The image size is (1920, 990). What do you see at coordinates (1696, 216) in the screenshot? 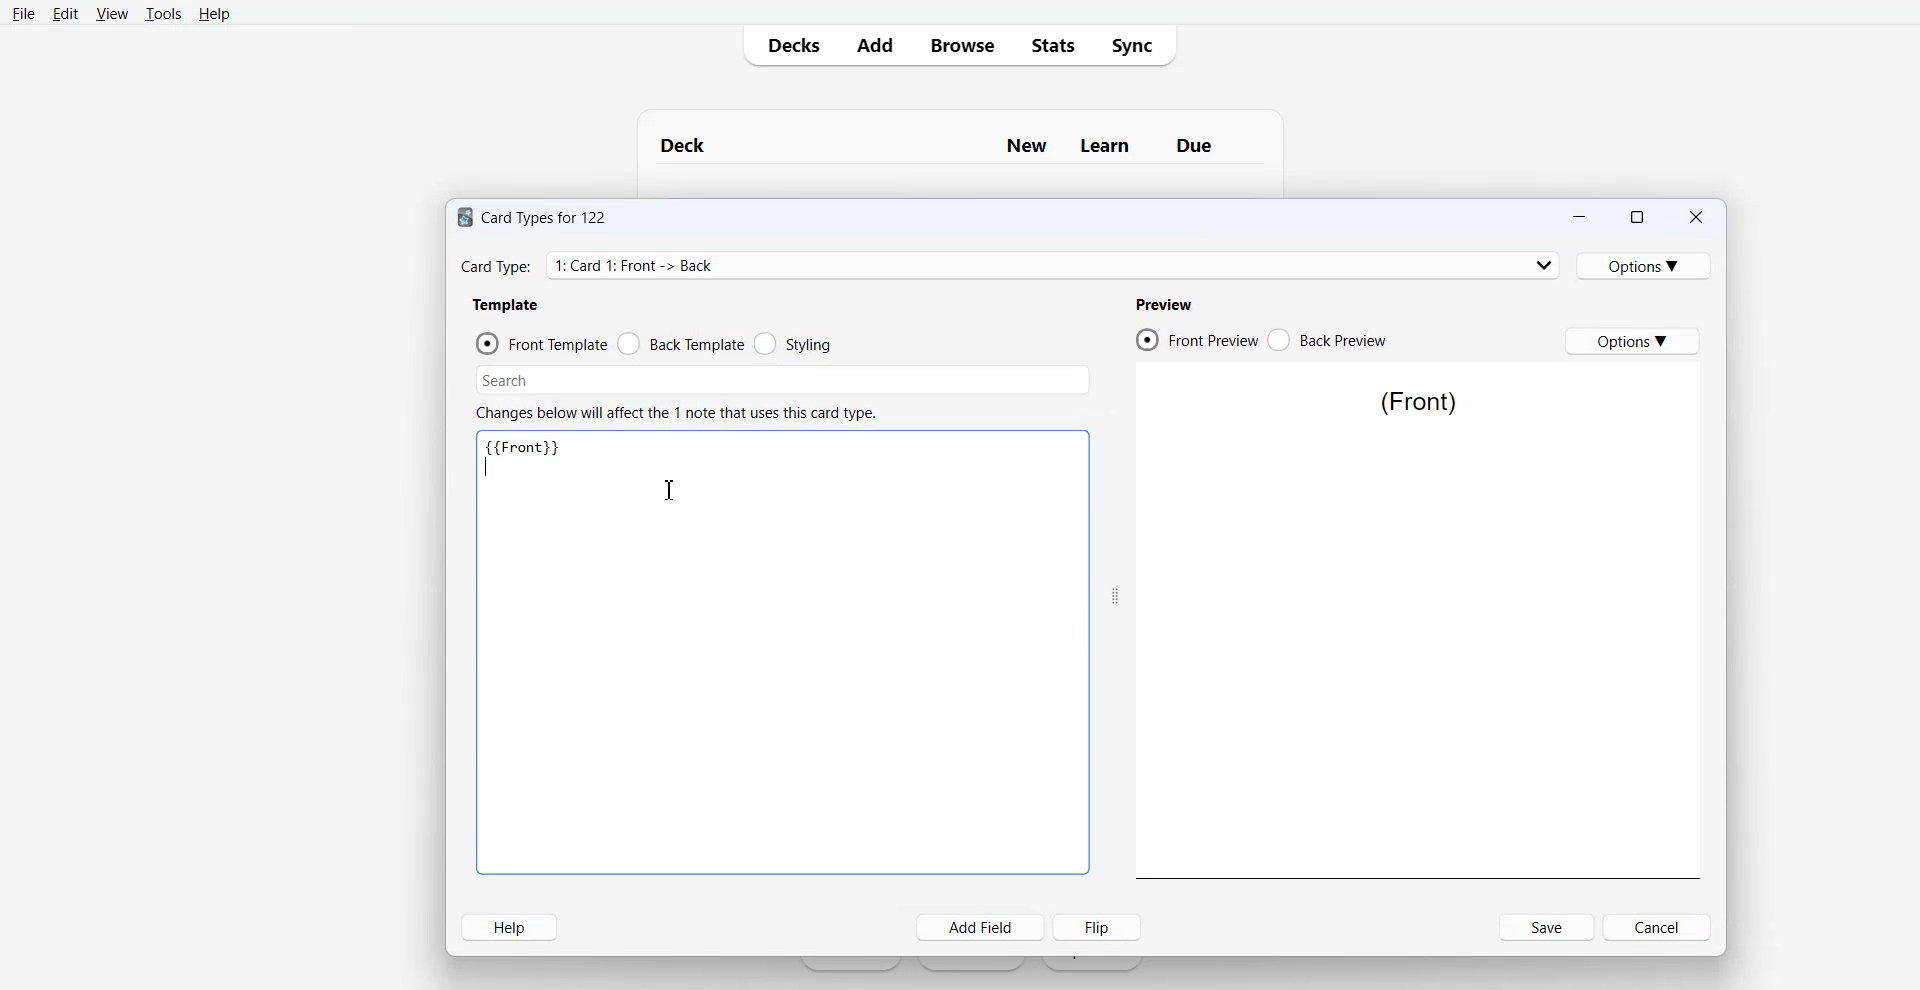
I see `Close` at bounding box center [1696, 216].